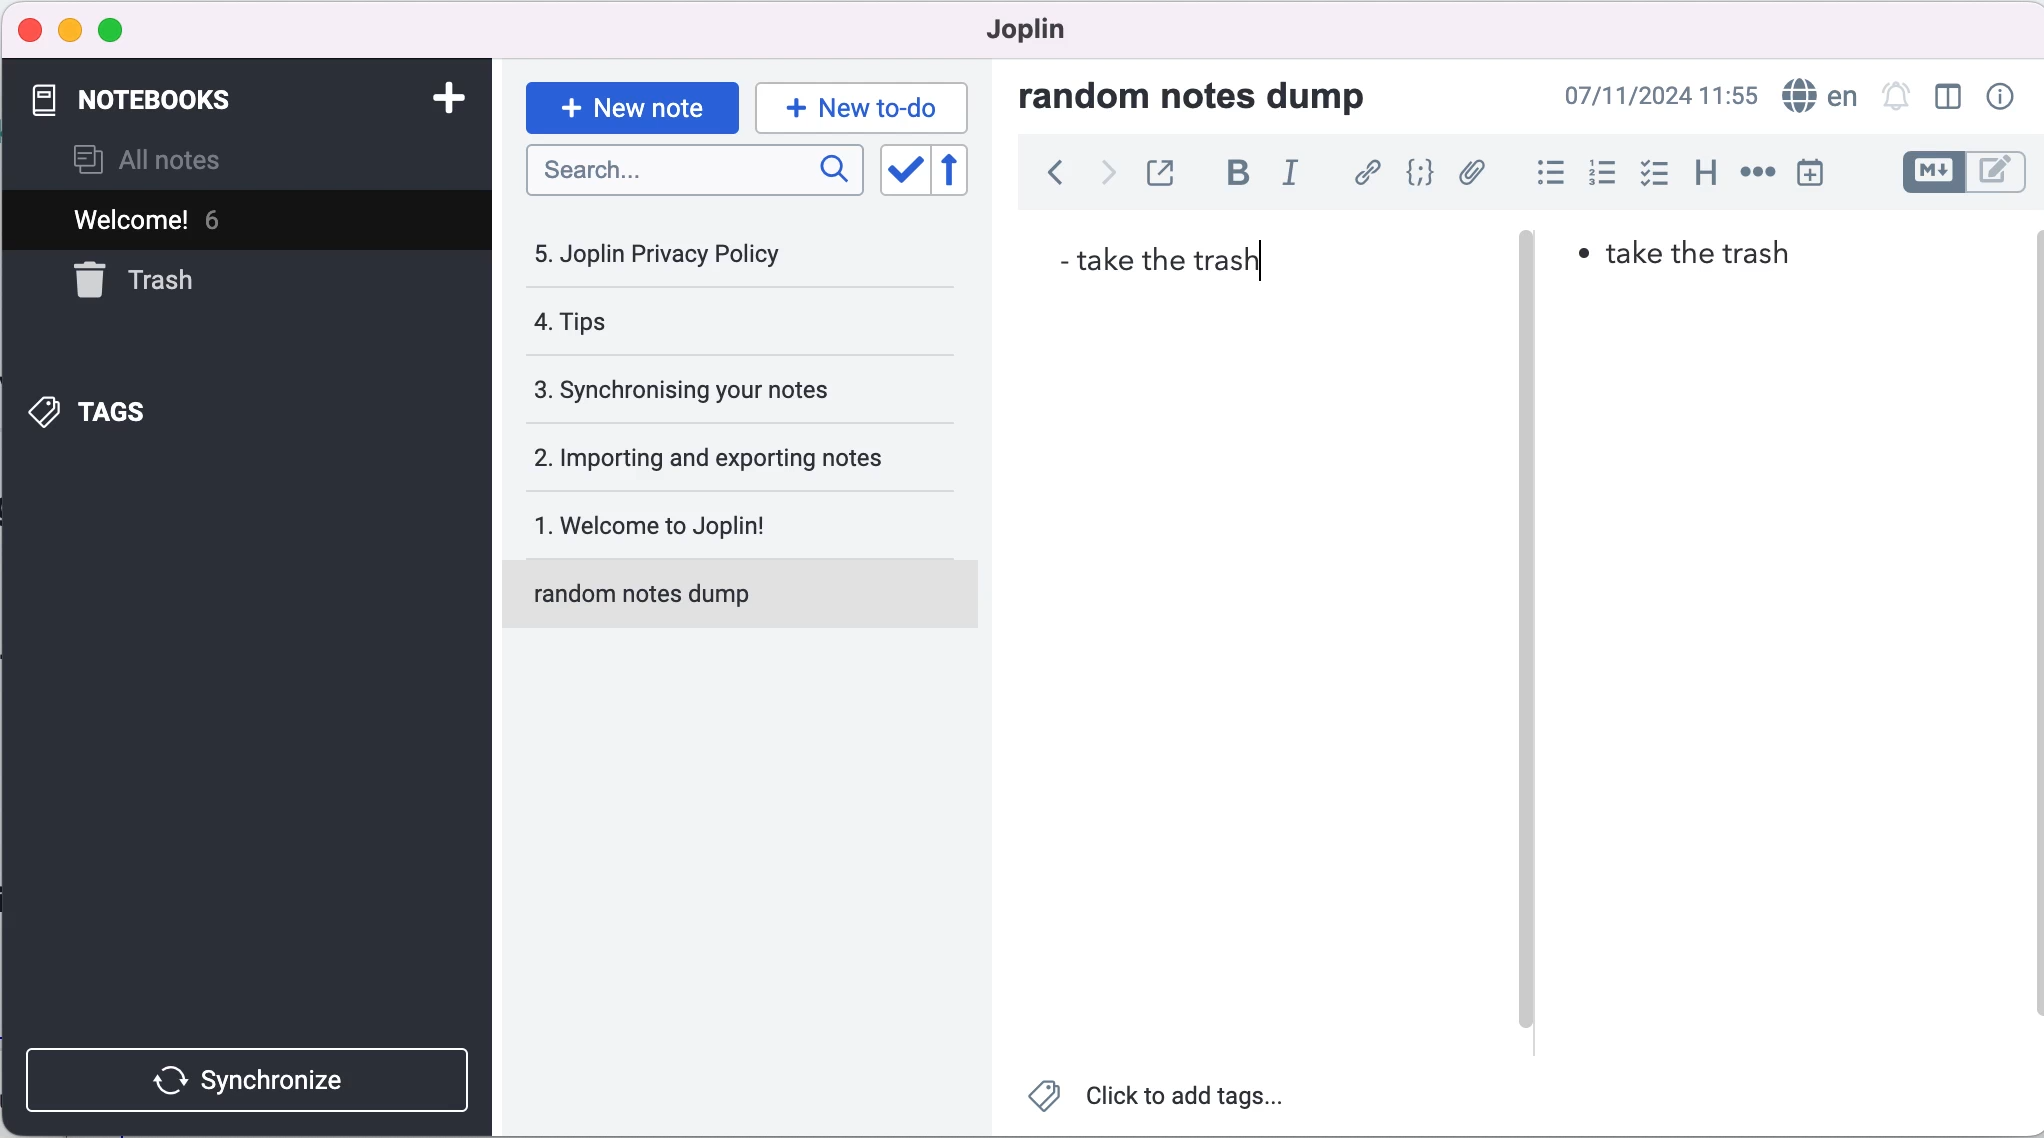 This screenshot has height=1138, width=2044. What do you see at coordinates (197, 101) in the screenshot?
I see `notebooks` at bounding box center [197, 101].